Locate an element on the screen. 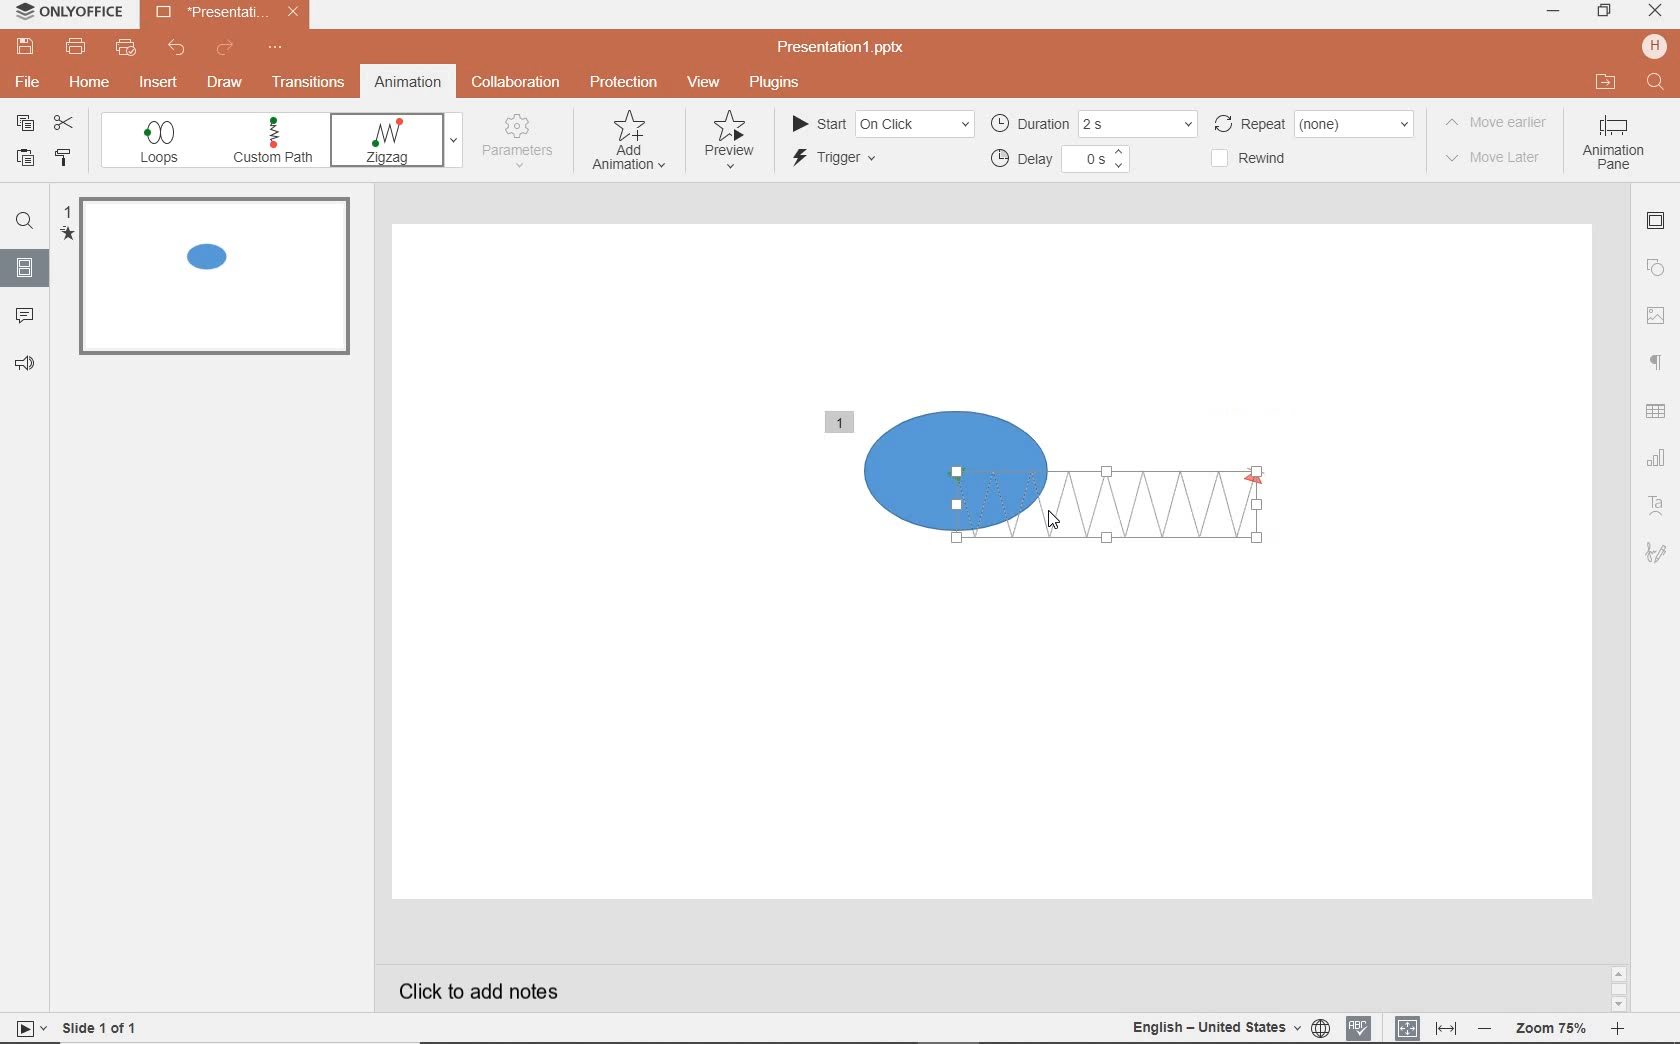  delay is located at coordinates (1058, 160).